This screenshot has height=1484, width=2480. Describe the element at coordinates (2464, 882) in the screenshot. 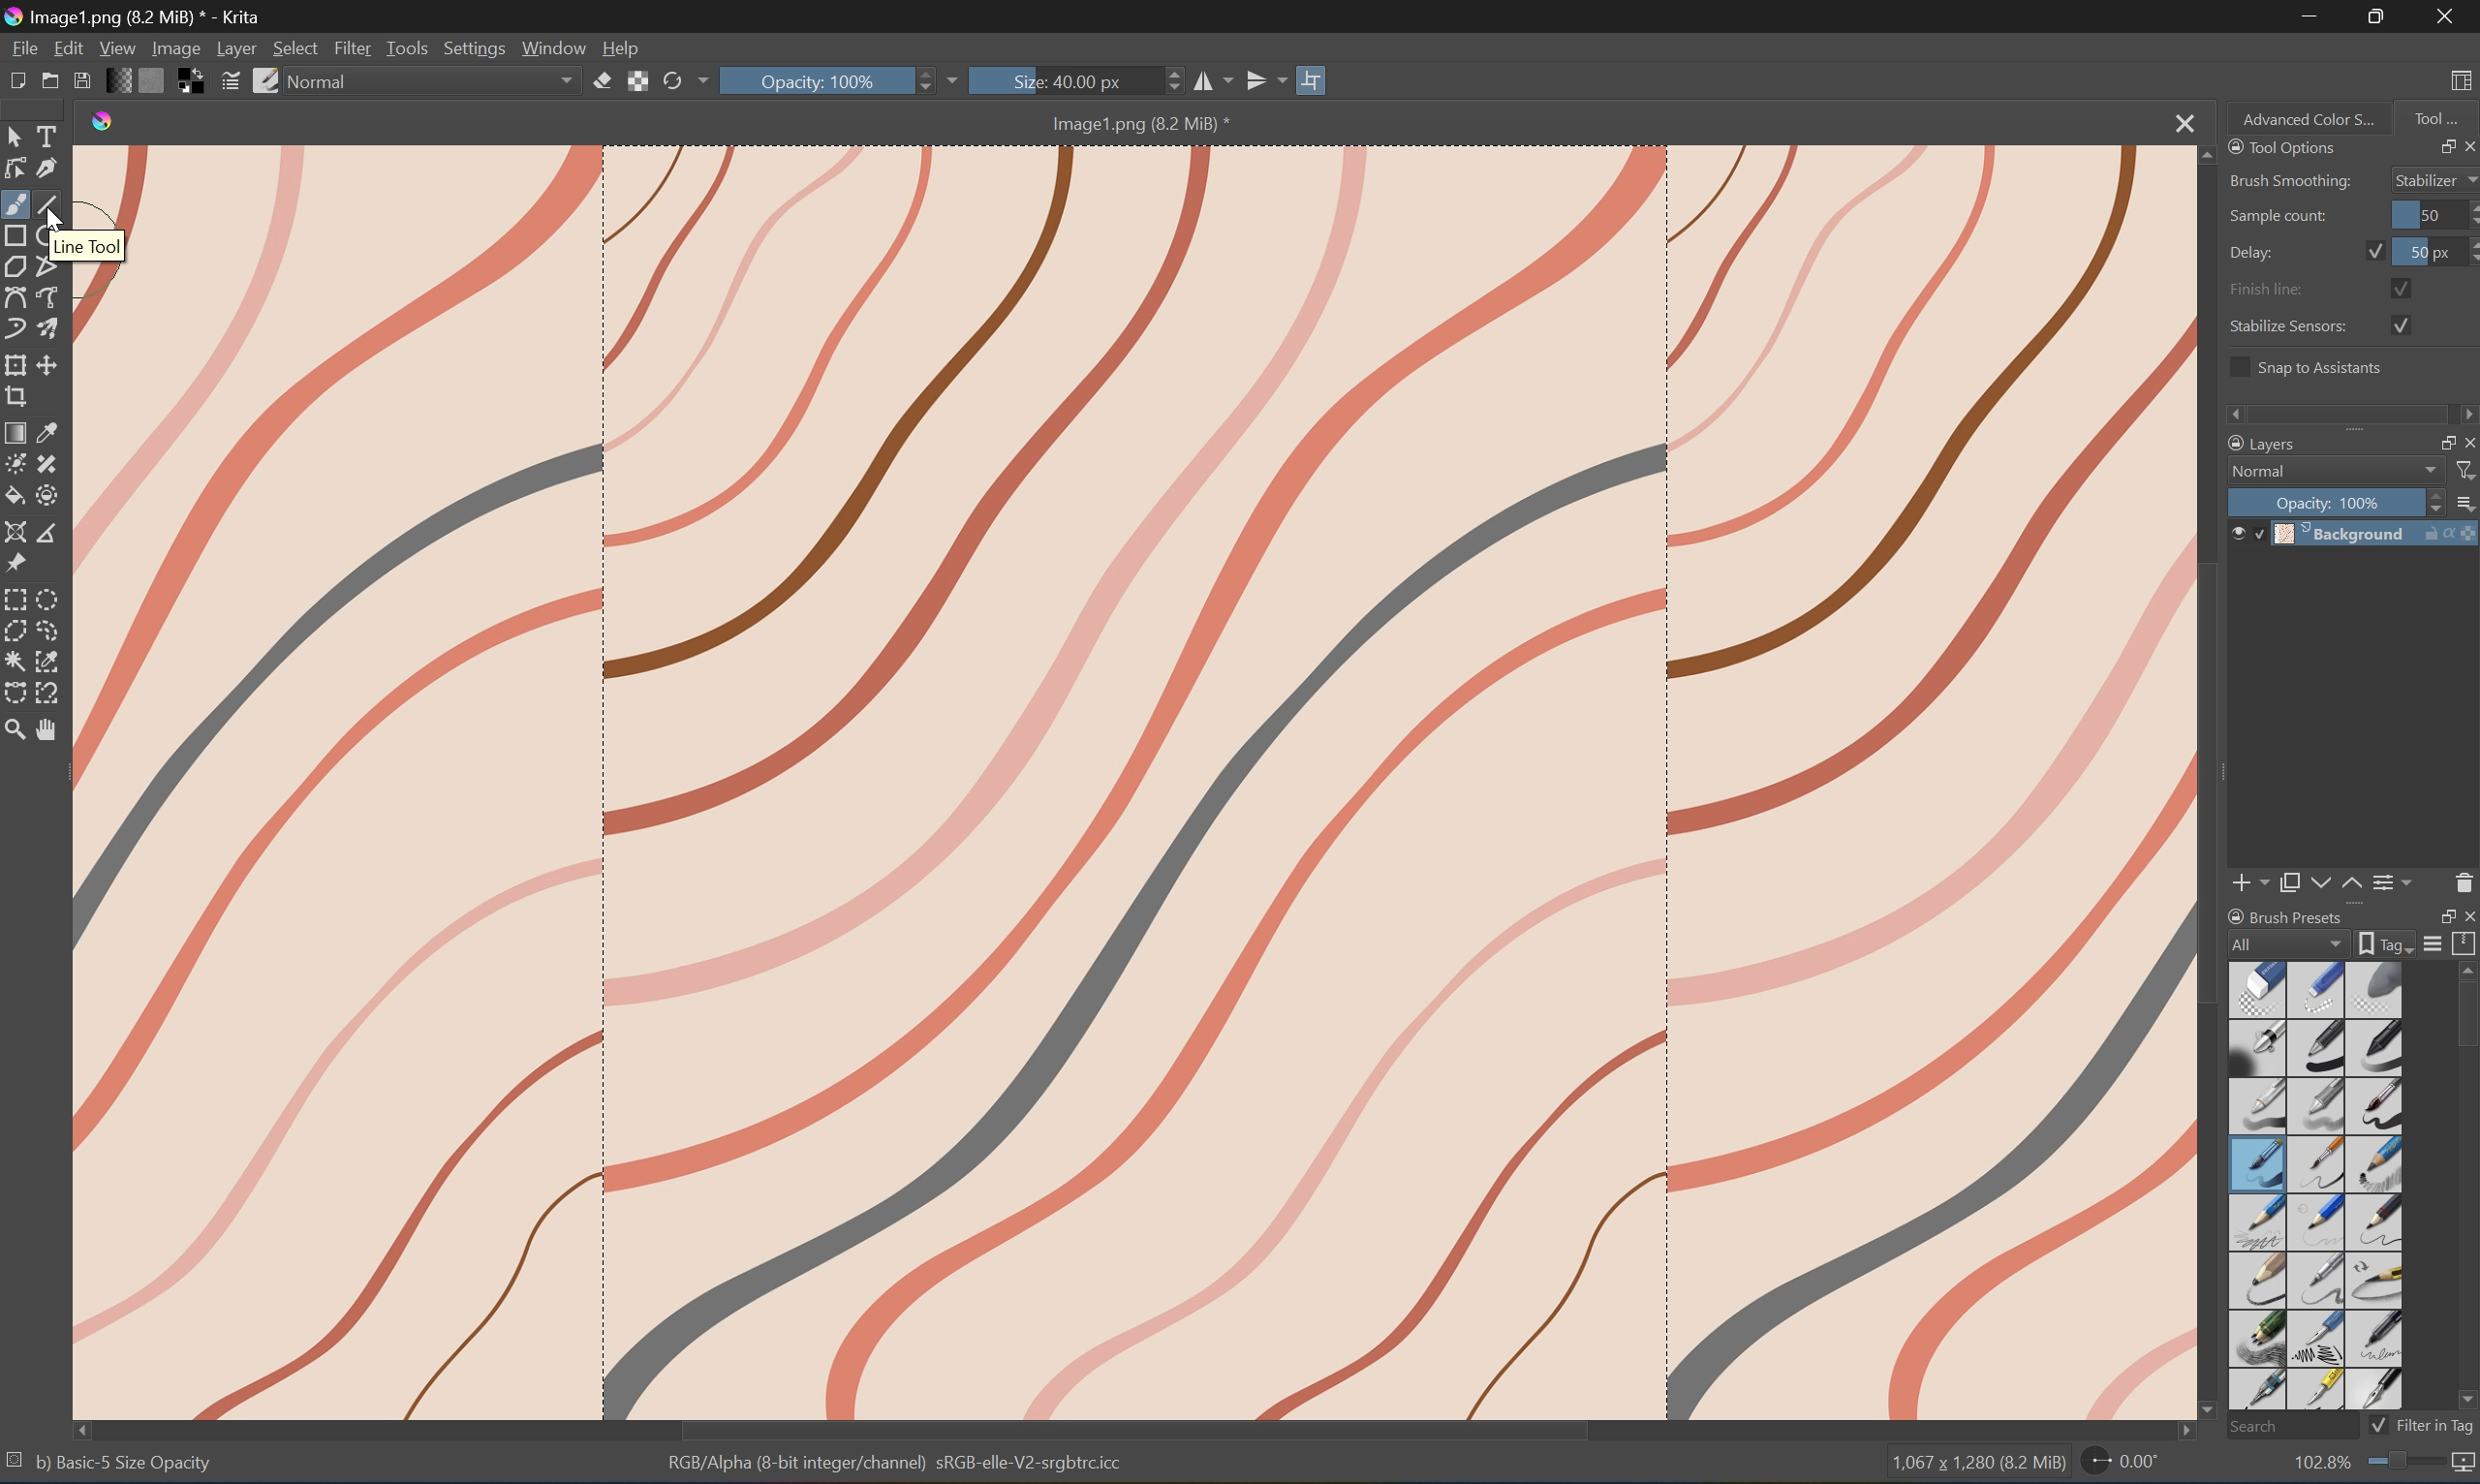

I see `Delete` at that location.